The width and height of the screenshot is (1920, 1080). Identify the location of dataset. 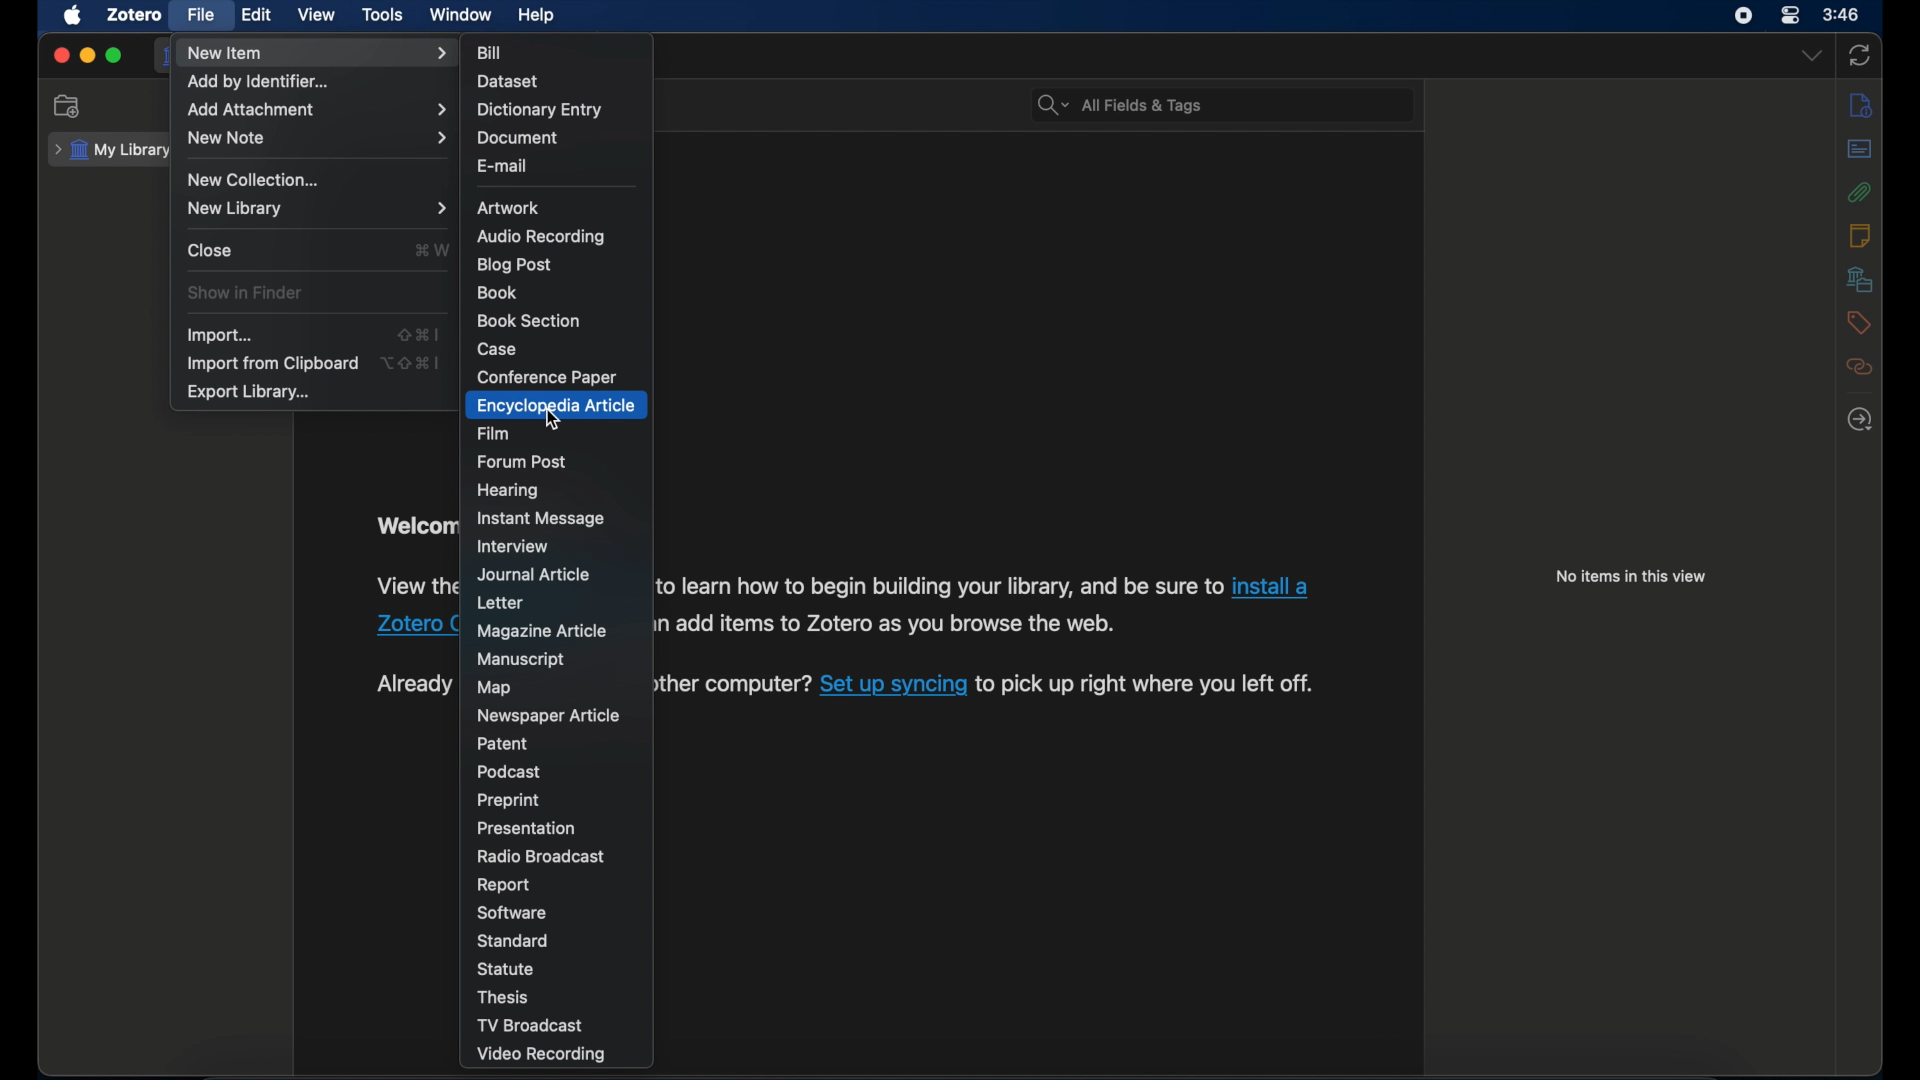
(509, 82).